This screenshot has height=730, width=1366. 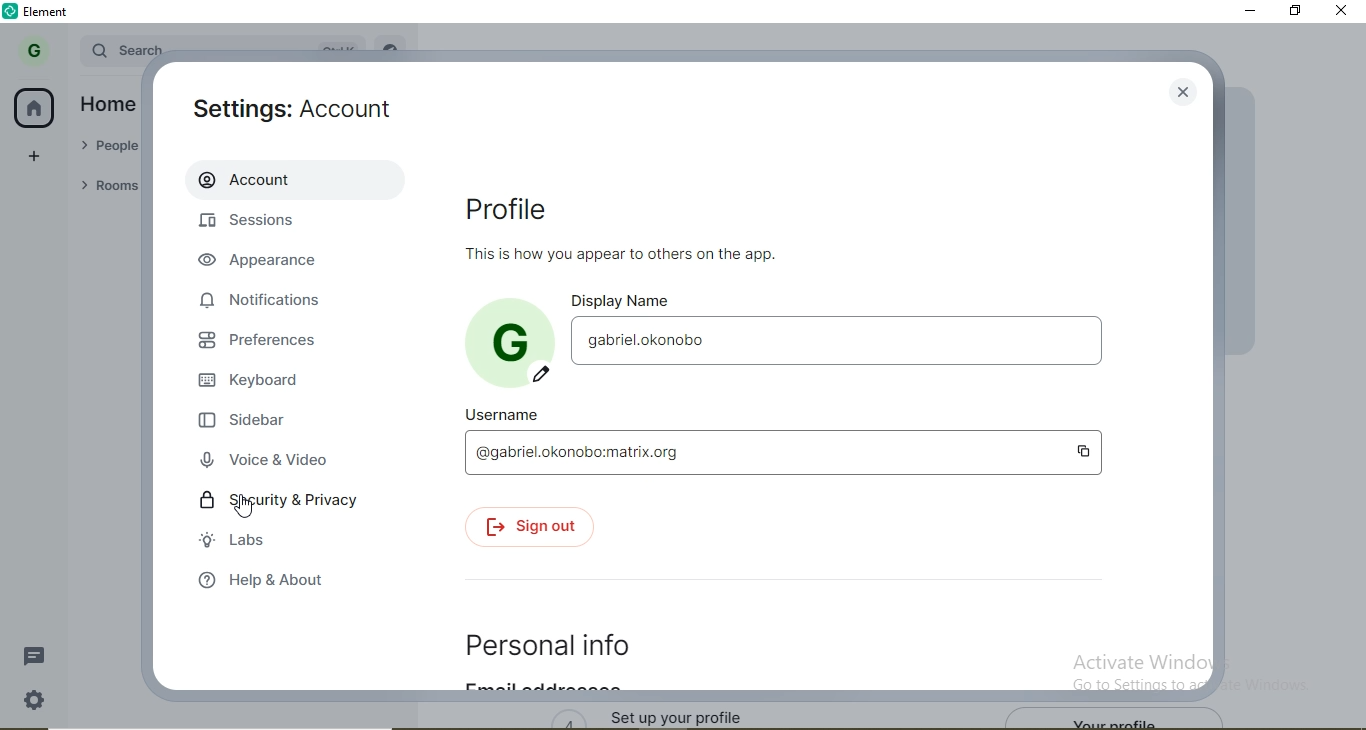 What do you see at coordinates (1294, 10) in the screenshot?
I see `restore` at bounding box center [1294, 10].